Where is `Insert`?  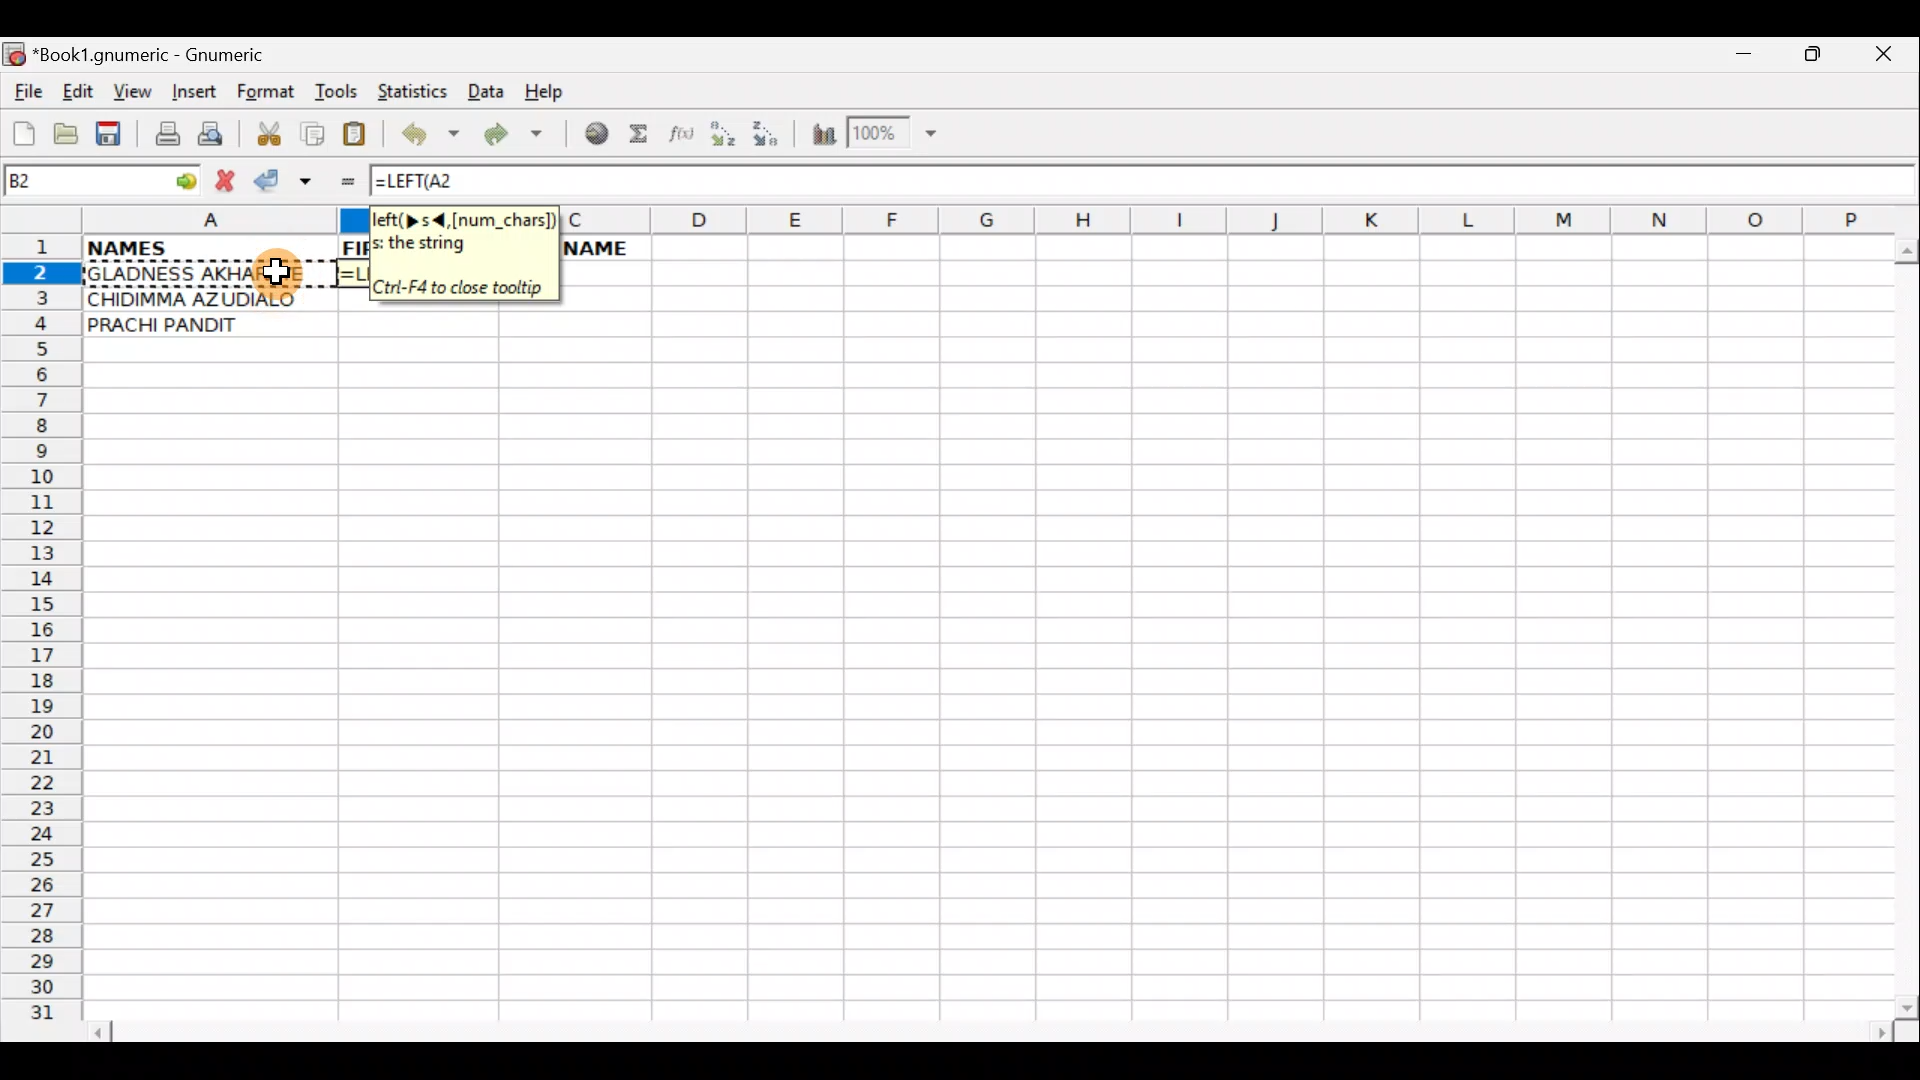 Insert is located at coordinates (193, 92).